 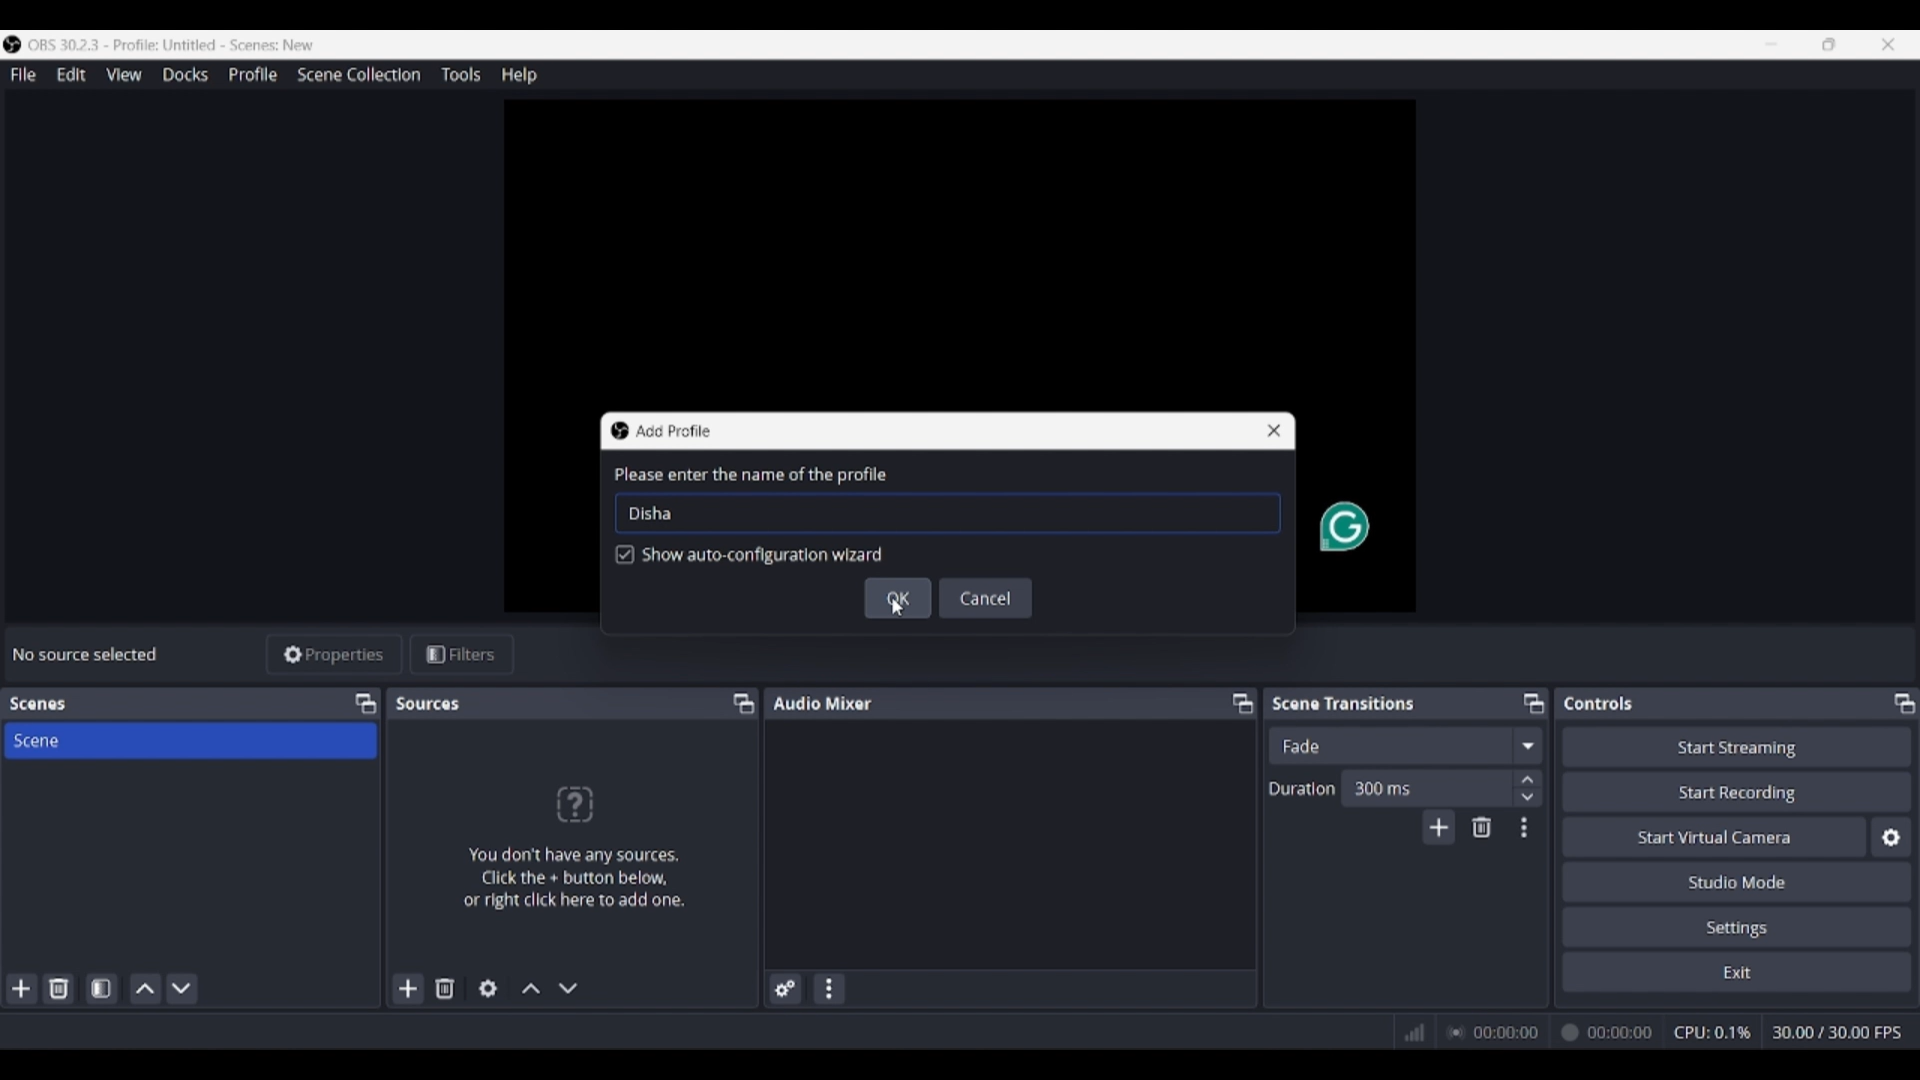 I want to click on Add scene, so click(x=22, y=989).